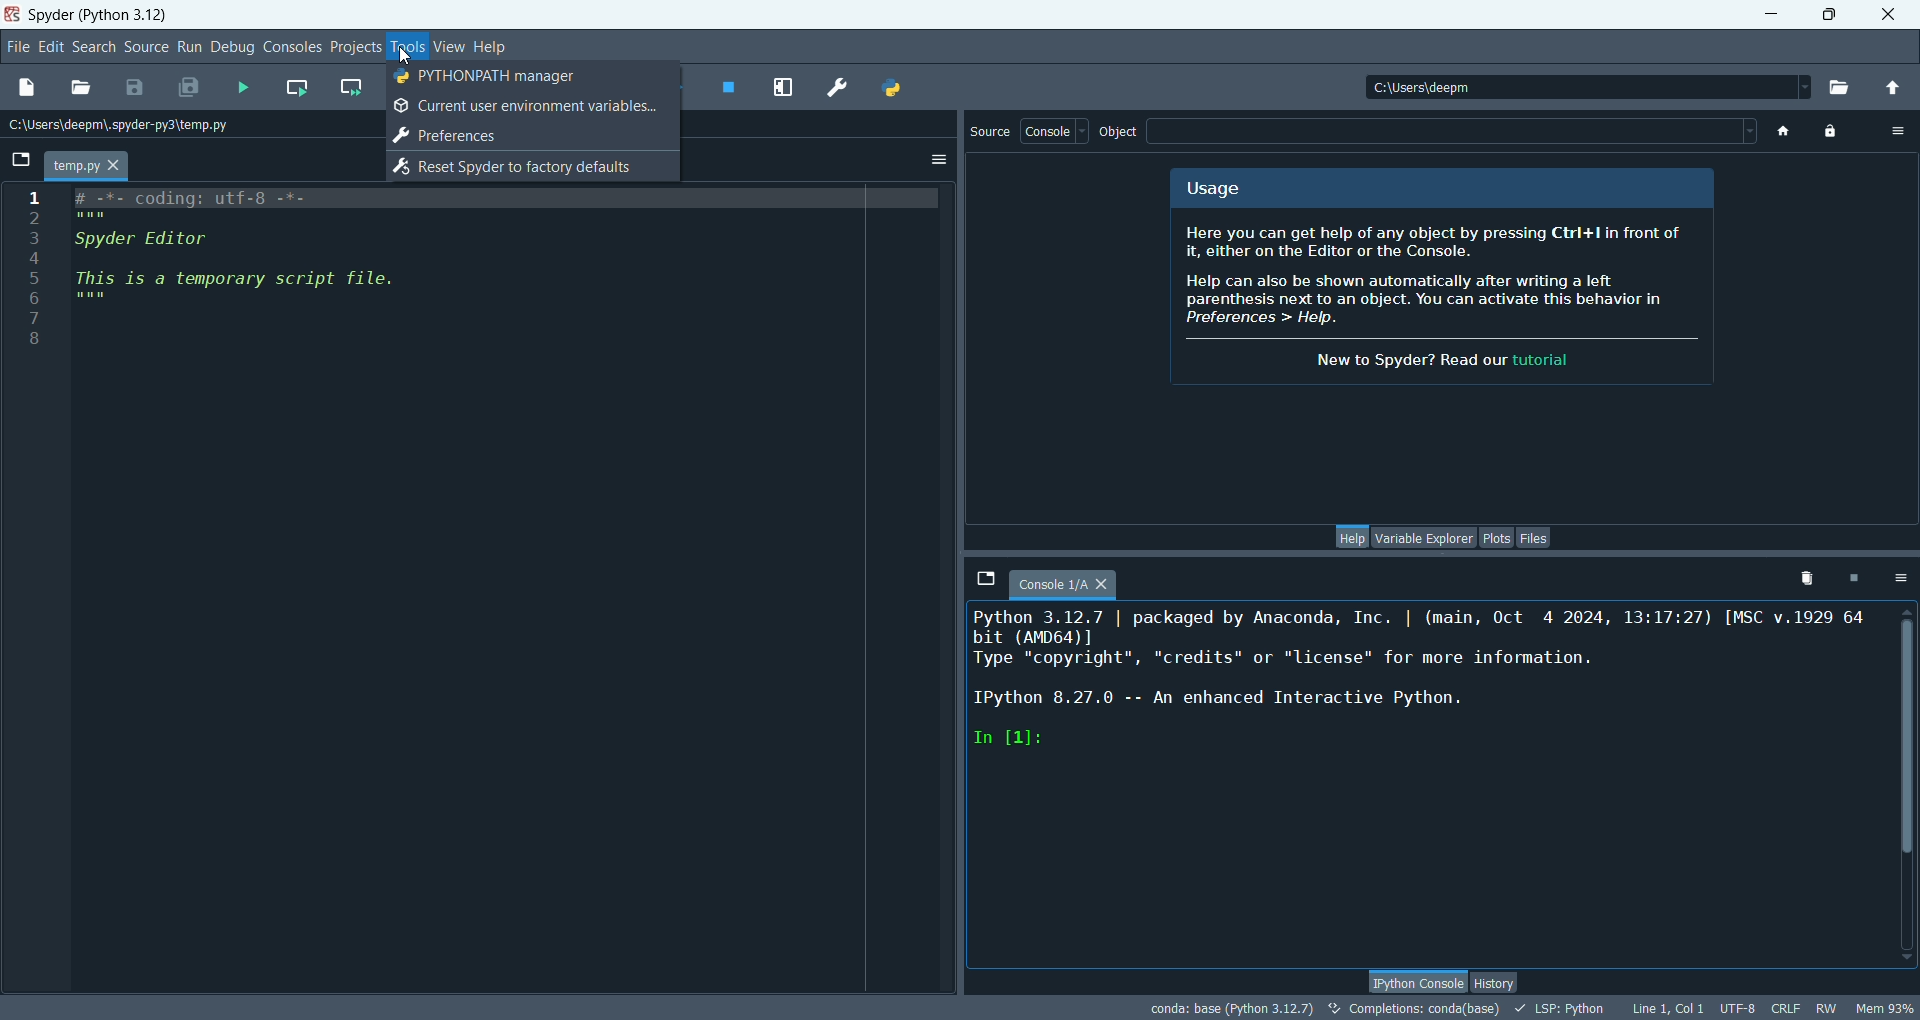 The image size is (1920, 1020). Describe the element at coordinates (444, 45) in the screenshot. I see `view` at that location.